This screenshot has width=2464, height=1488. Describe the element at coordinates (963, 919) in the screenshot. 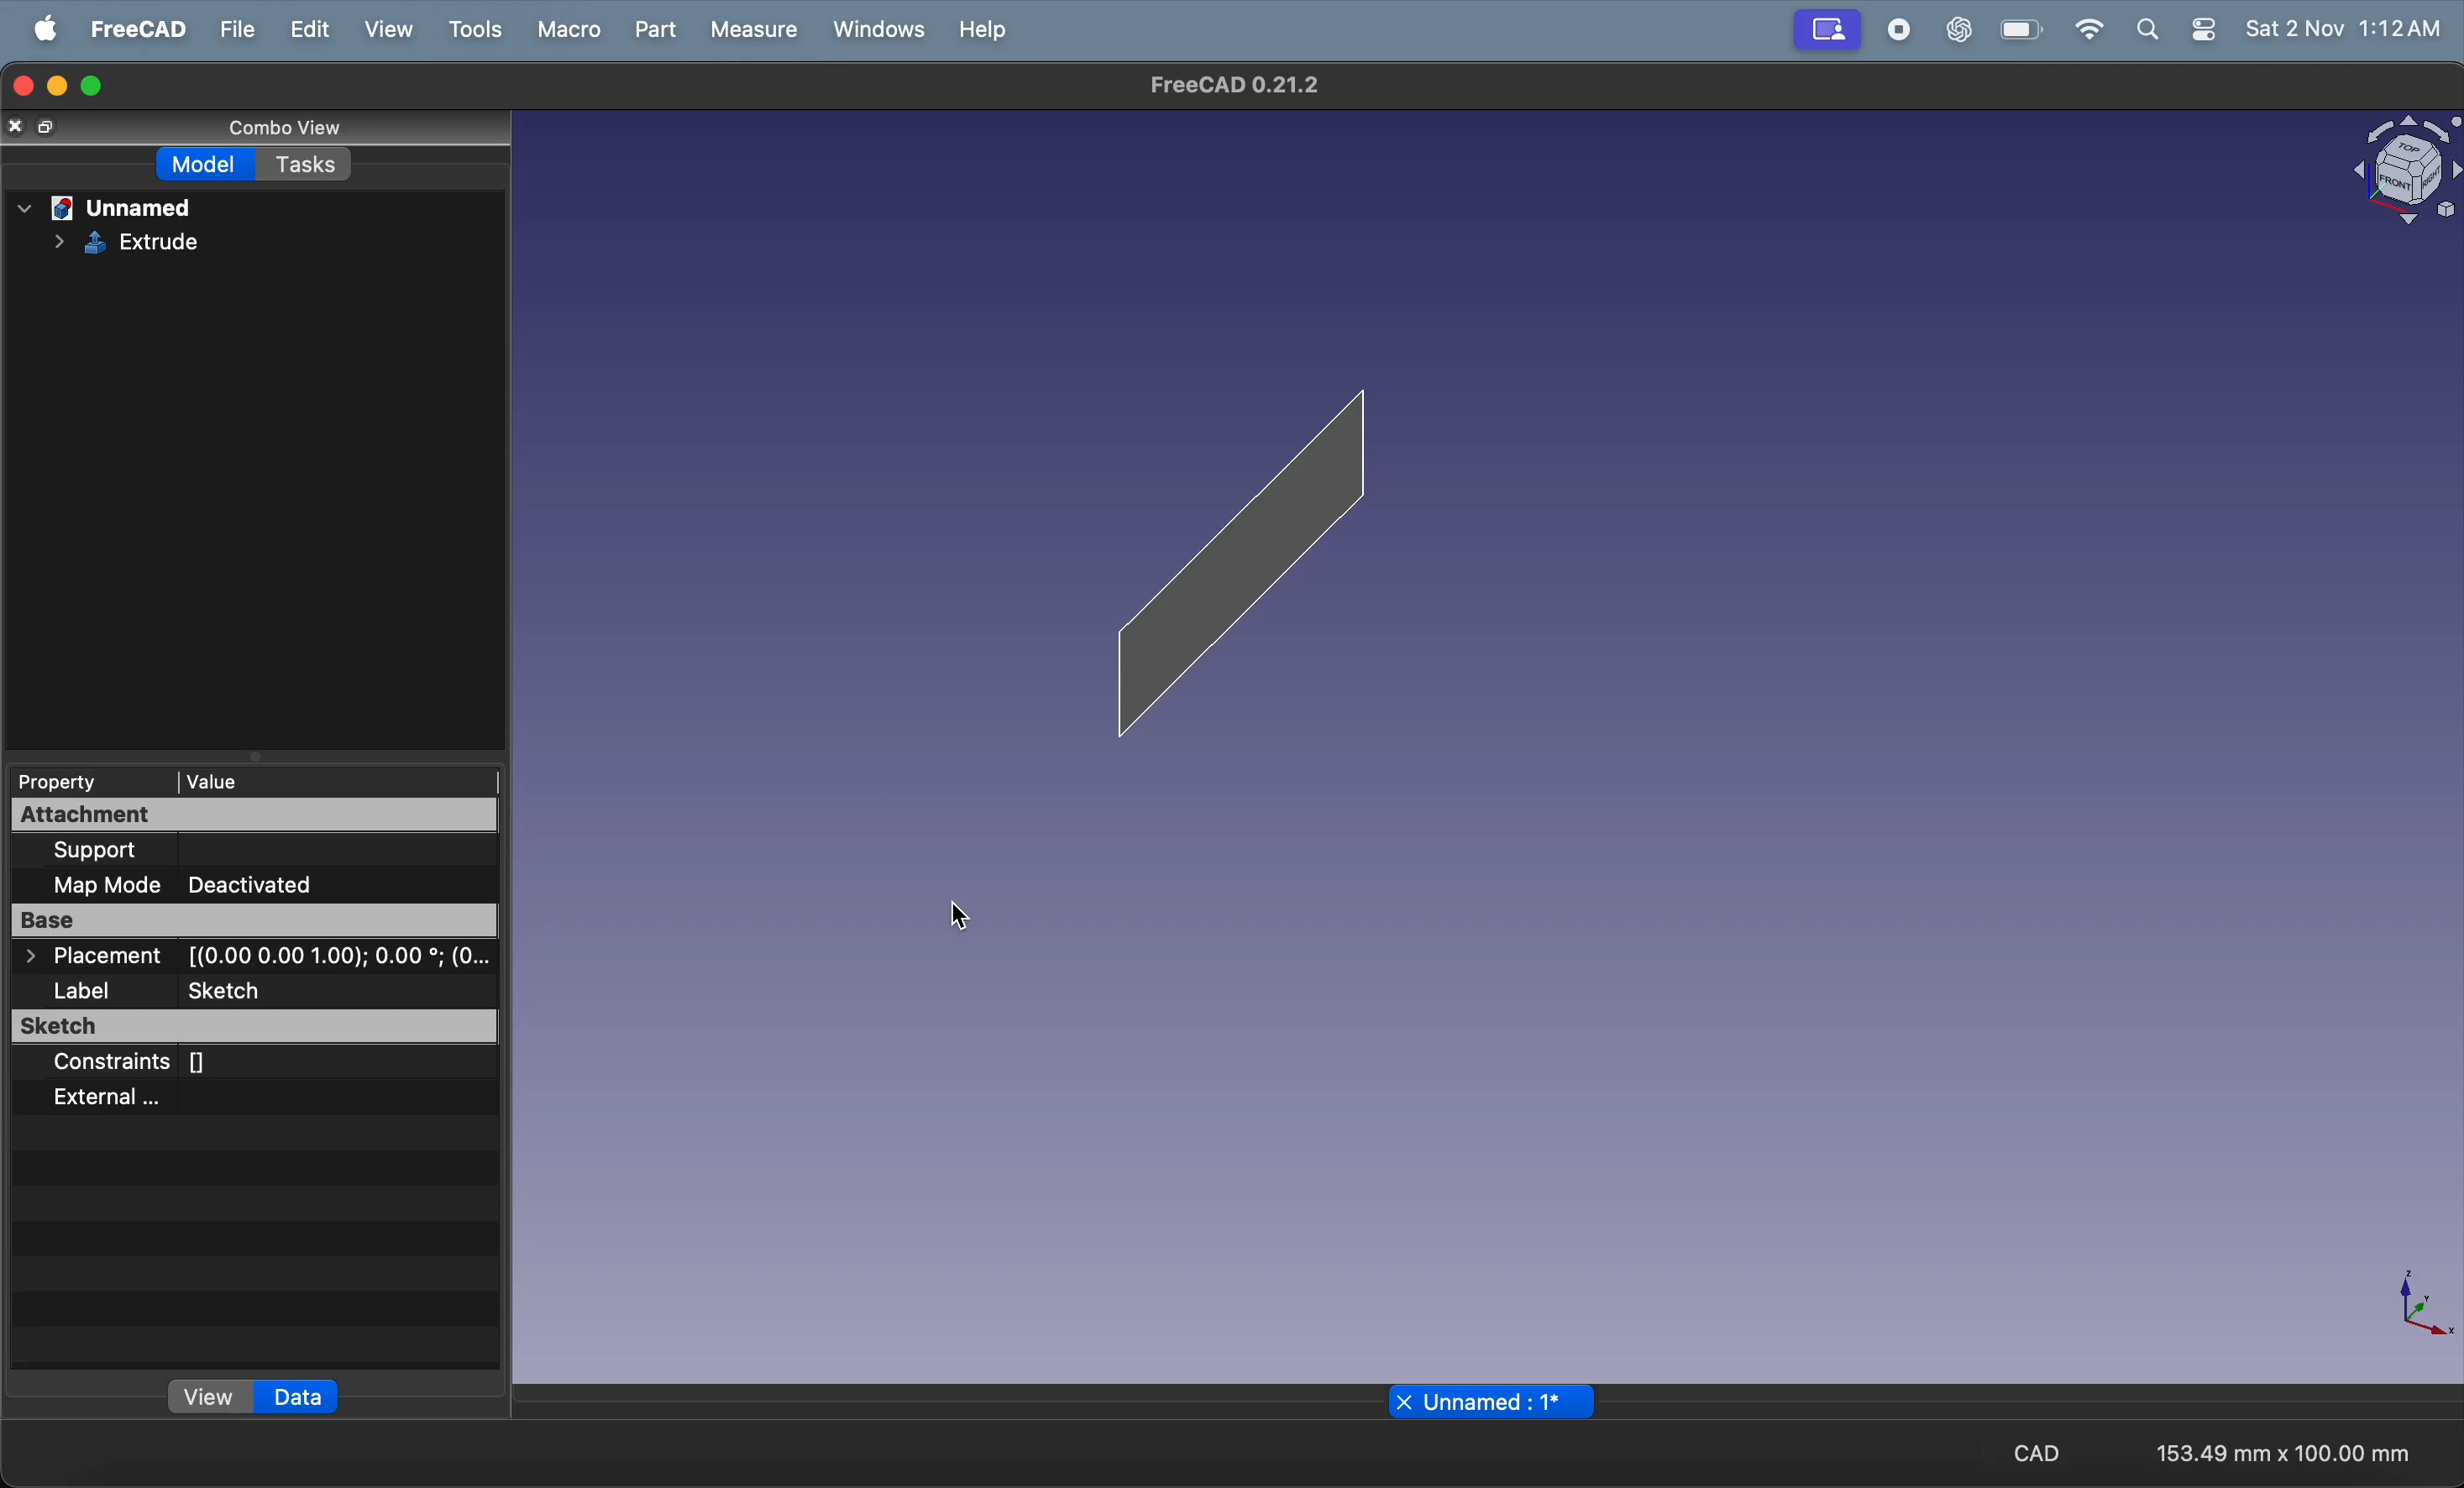

I see `cursor` at that location.